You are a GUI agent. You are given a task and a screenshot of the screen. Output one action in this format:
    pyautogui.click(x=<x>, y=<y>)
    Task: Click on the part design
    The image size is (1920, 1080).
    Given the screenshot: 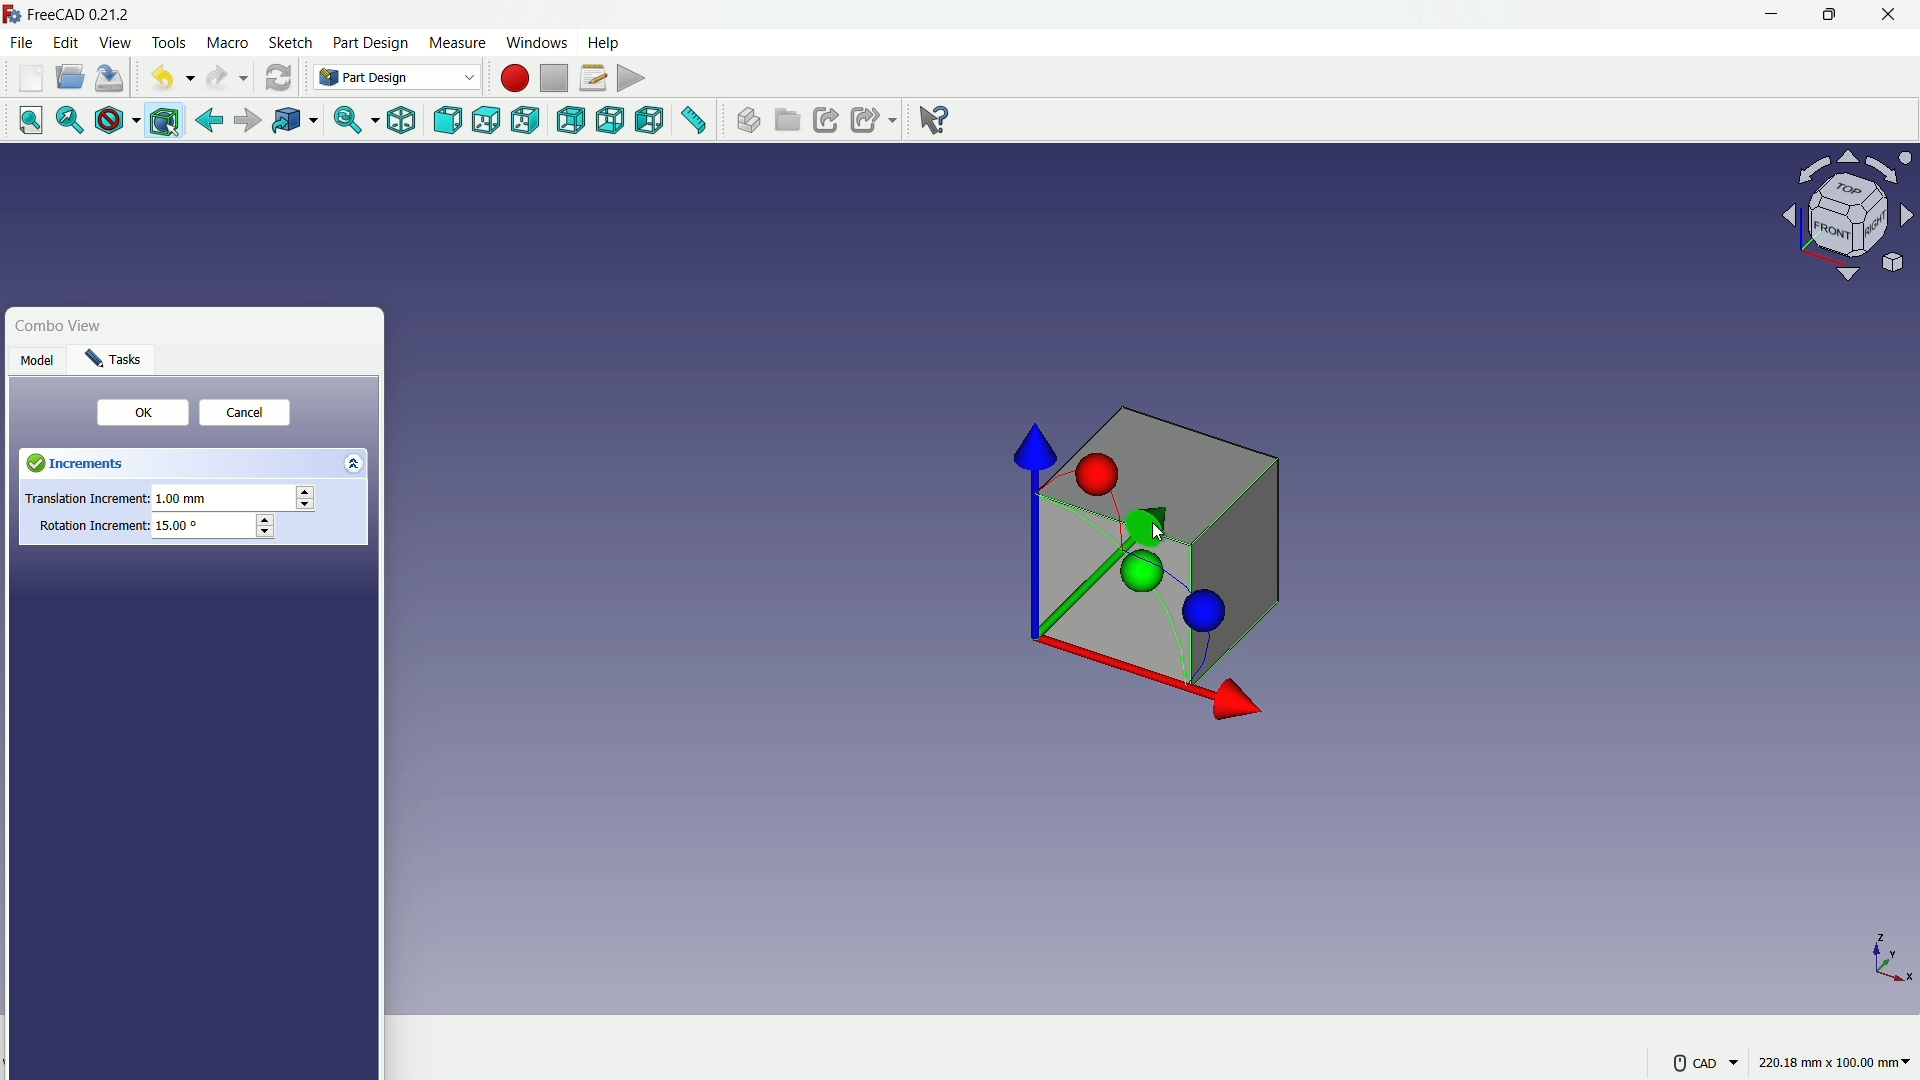 What is the action you would take?
    pyautogui.click(x=371, y=43)
    